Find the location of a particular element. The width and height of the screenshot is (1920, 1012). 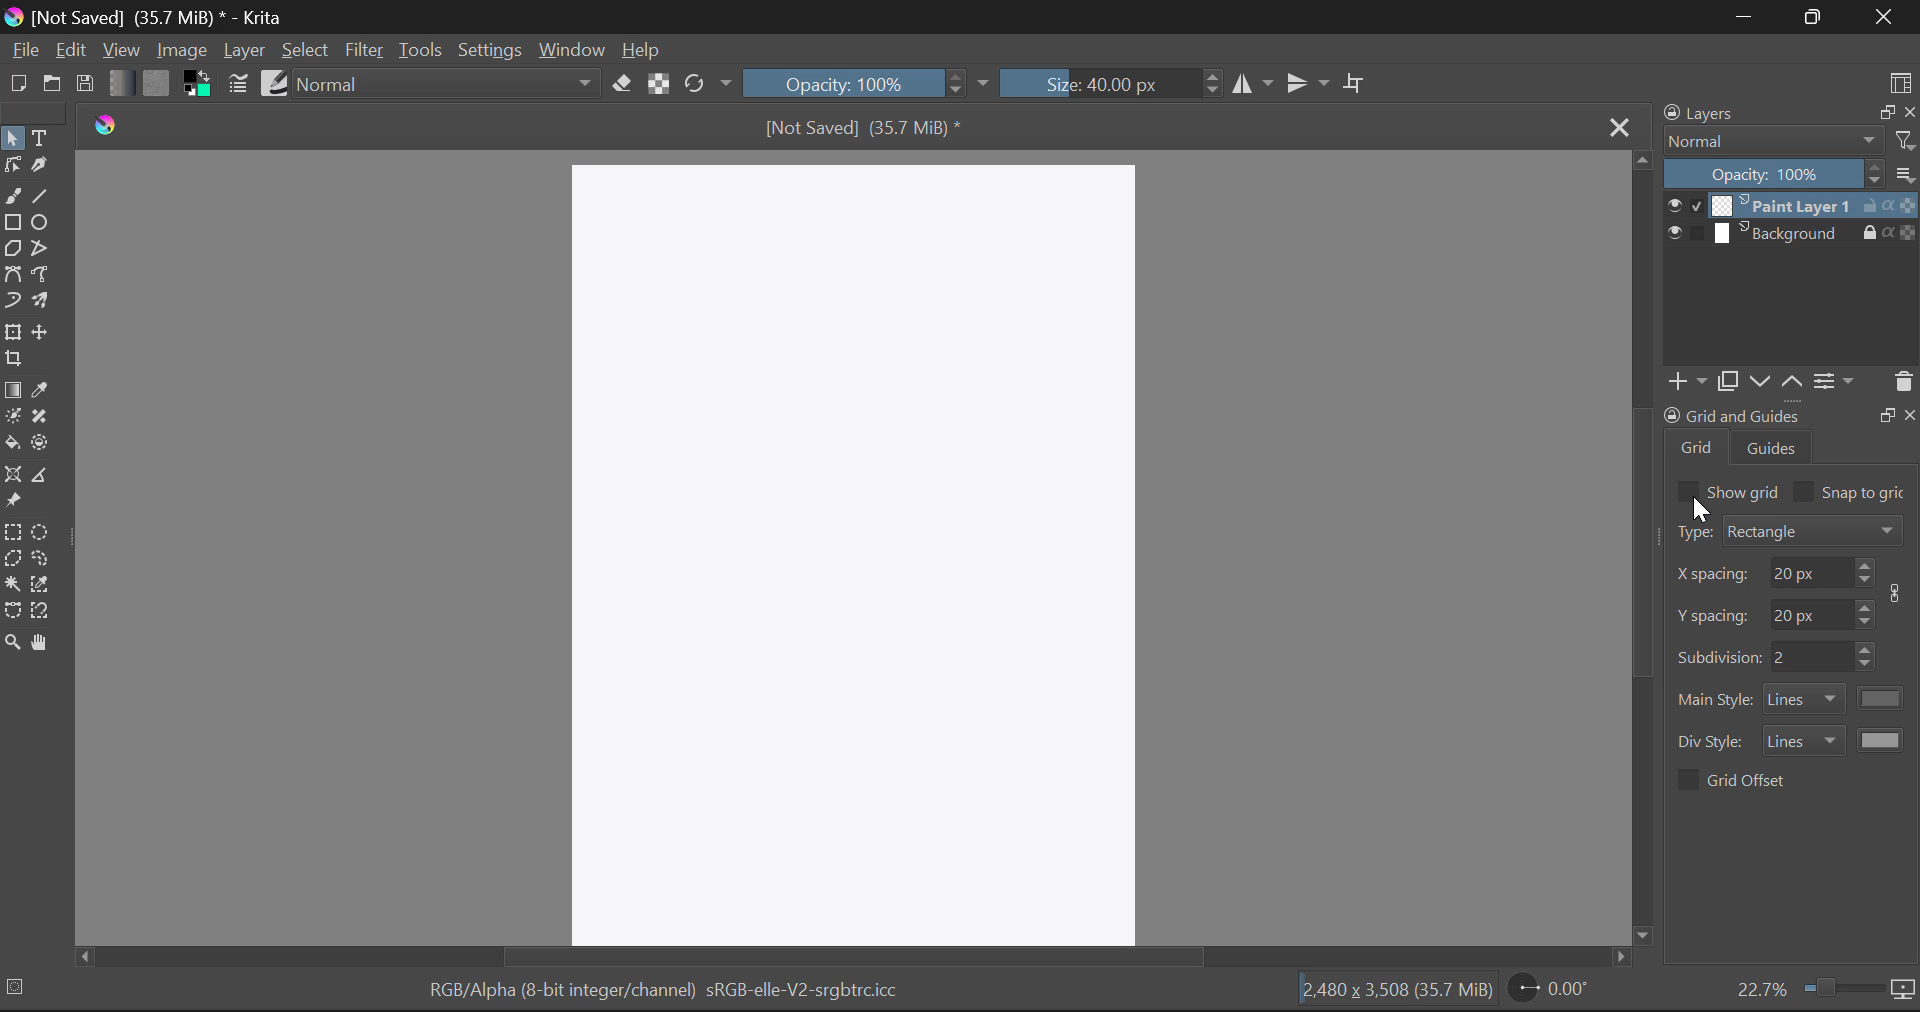

show/hide is located at coordinates (1684, 205).